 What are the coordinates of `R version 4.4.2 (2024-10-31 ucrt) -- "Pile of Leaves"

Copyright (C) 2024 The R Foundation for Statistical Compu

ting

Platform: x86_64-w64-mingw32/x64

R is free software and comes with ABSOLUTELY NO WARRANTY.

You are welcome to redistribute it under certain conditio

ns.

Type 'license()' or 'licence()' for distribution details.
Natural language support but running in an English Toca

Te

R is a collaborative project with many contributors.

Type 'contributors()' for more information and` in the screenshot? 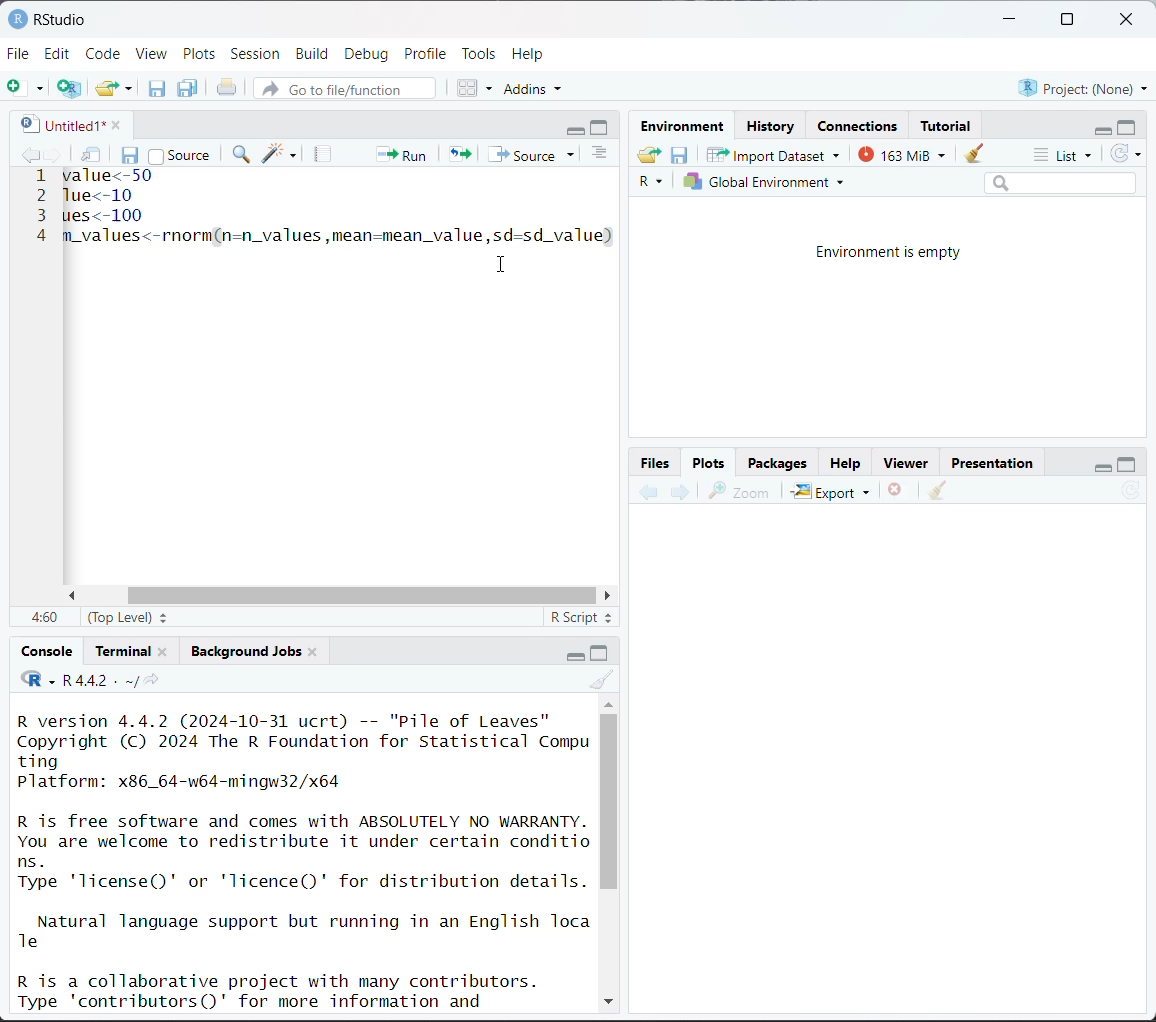 It's located at (305, 859).